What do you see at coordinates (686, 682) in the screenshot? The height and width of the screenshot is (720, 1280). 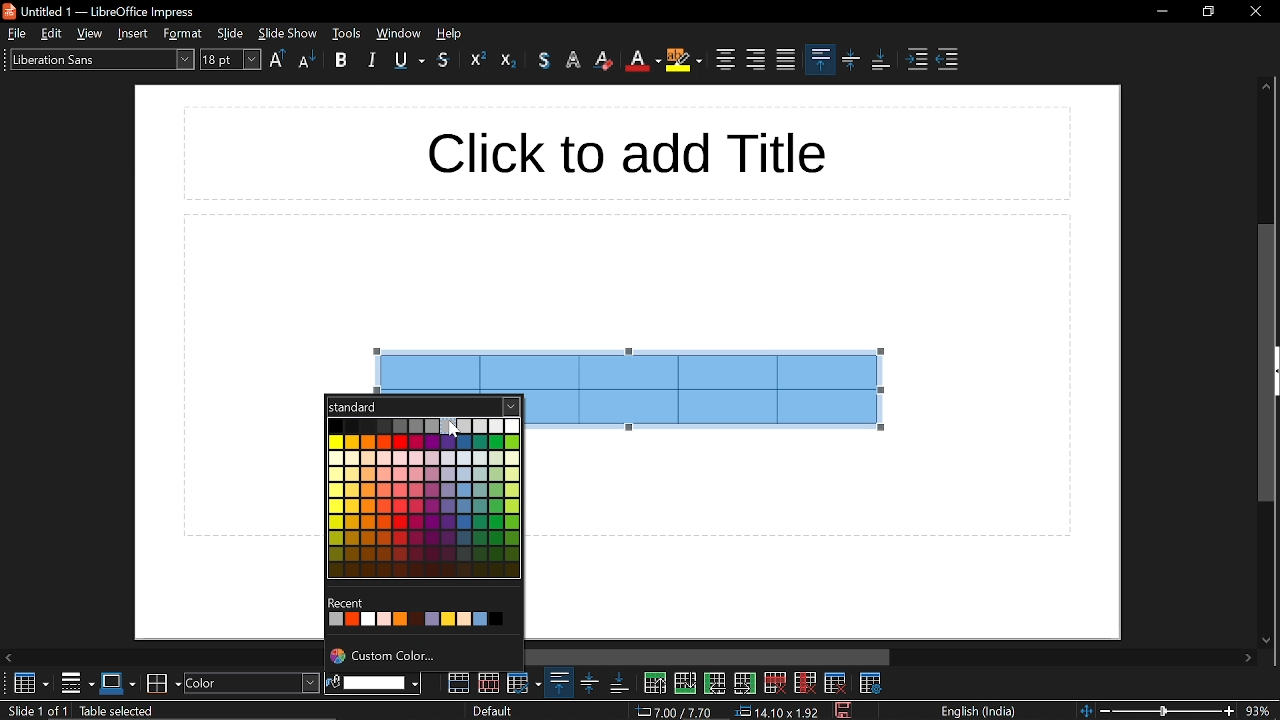 I see `insert row below` at bounding box center [686, 682].